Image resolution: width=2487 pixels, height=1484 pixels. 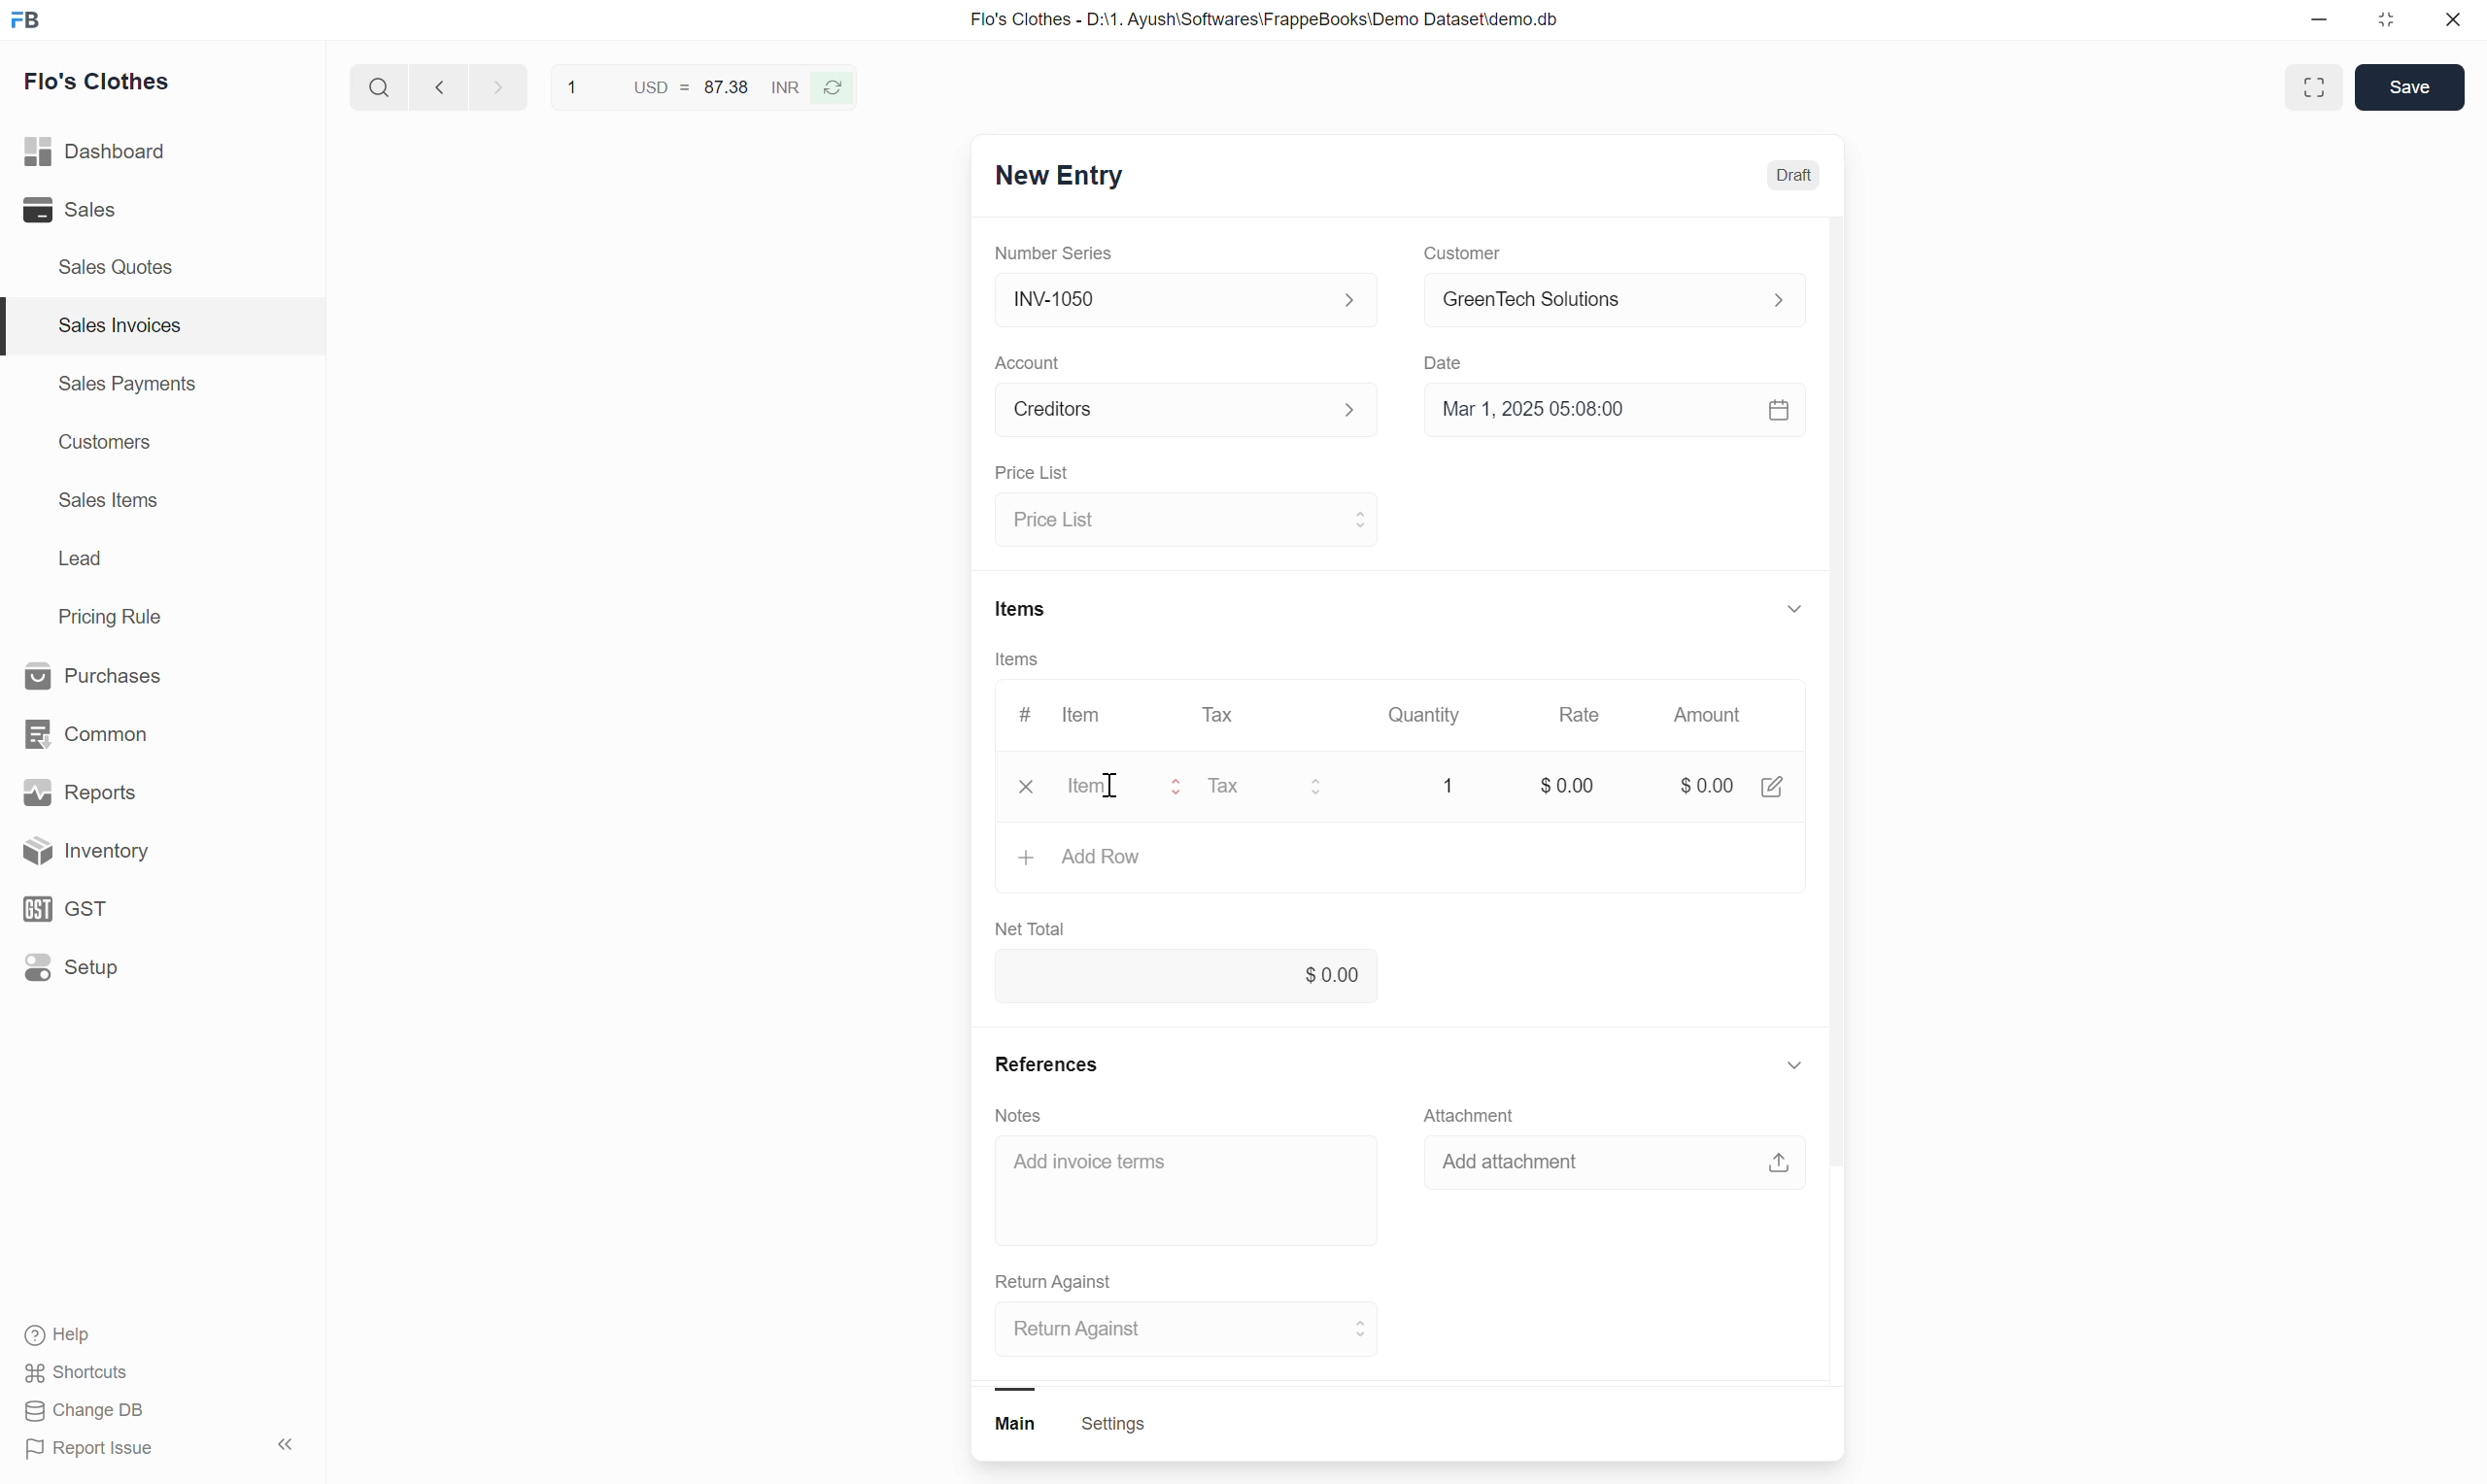 I want to click on Sales , so click(x=113, y=211).